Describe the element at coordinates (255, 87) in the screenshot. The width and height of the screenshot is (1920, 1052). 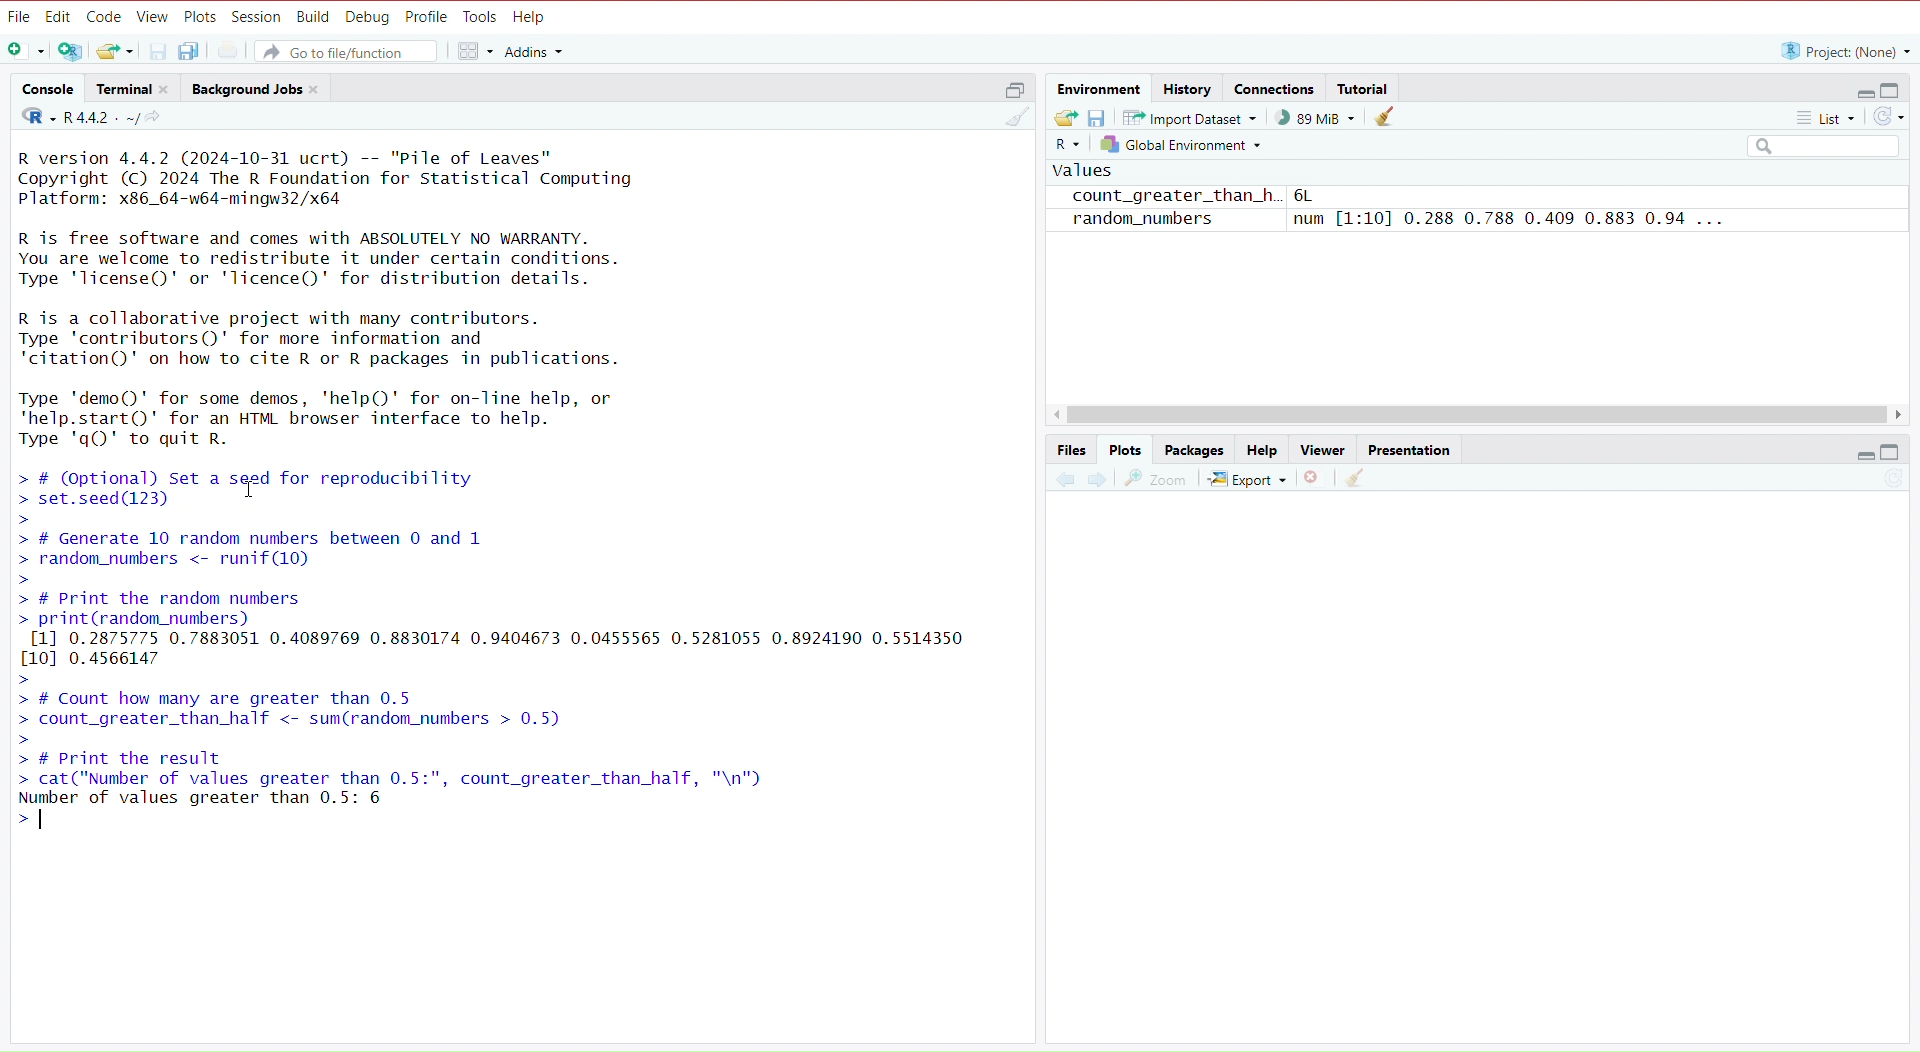
I see `Background Jobs` at that location.